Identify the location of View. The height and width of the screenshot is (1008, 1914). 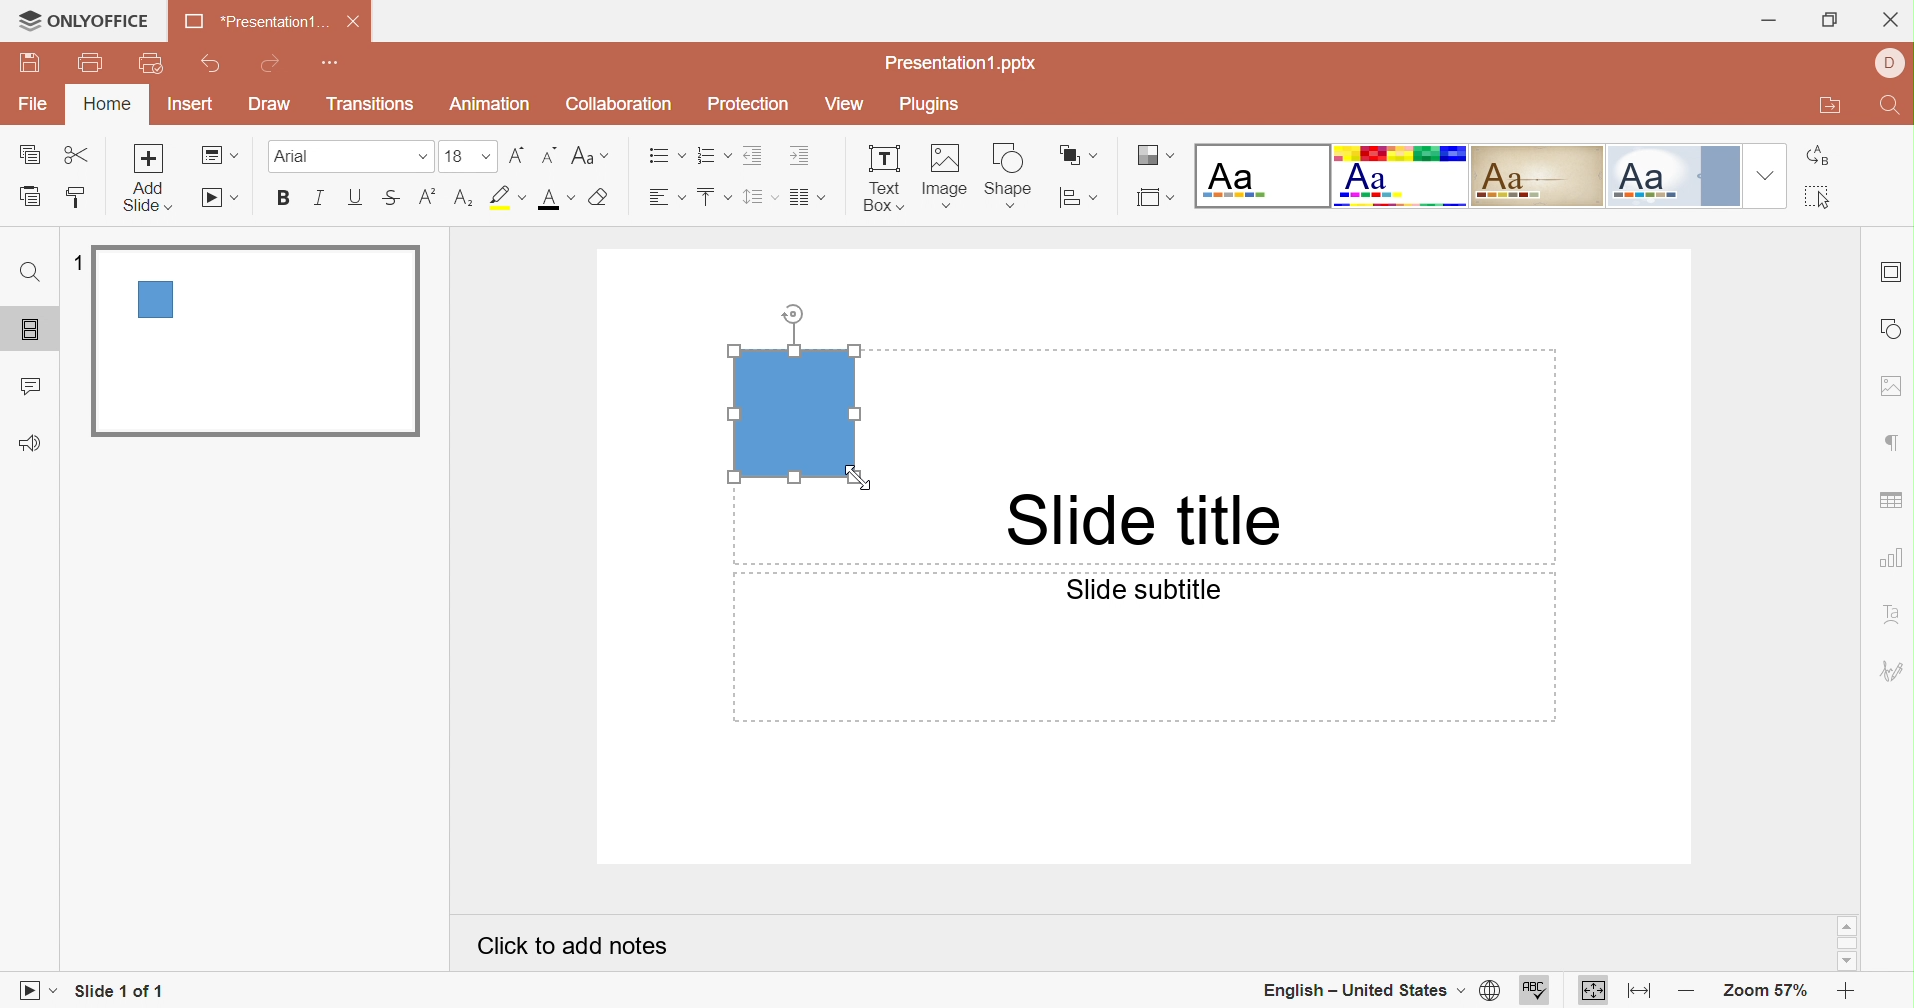
(845, 105).